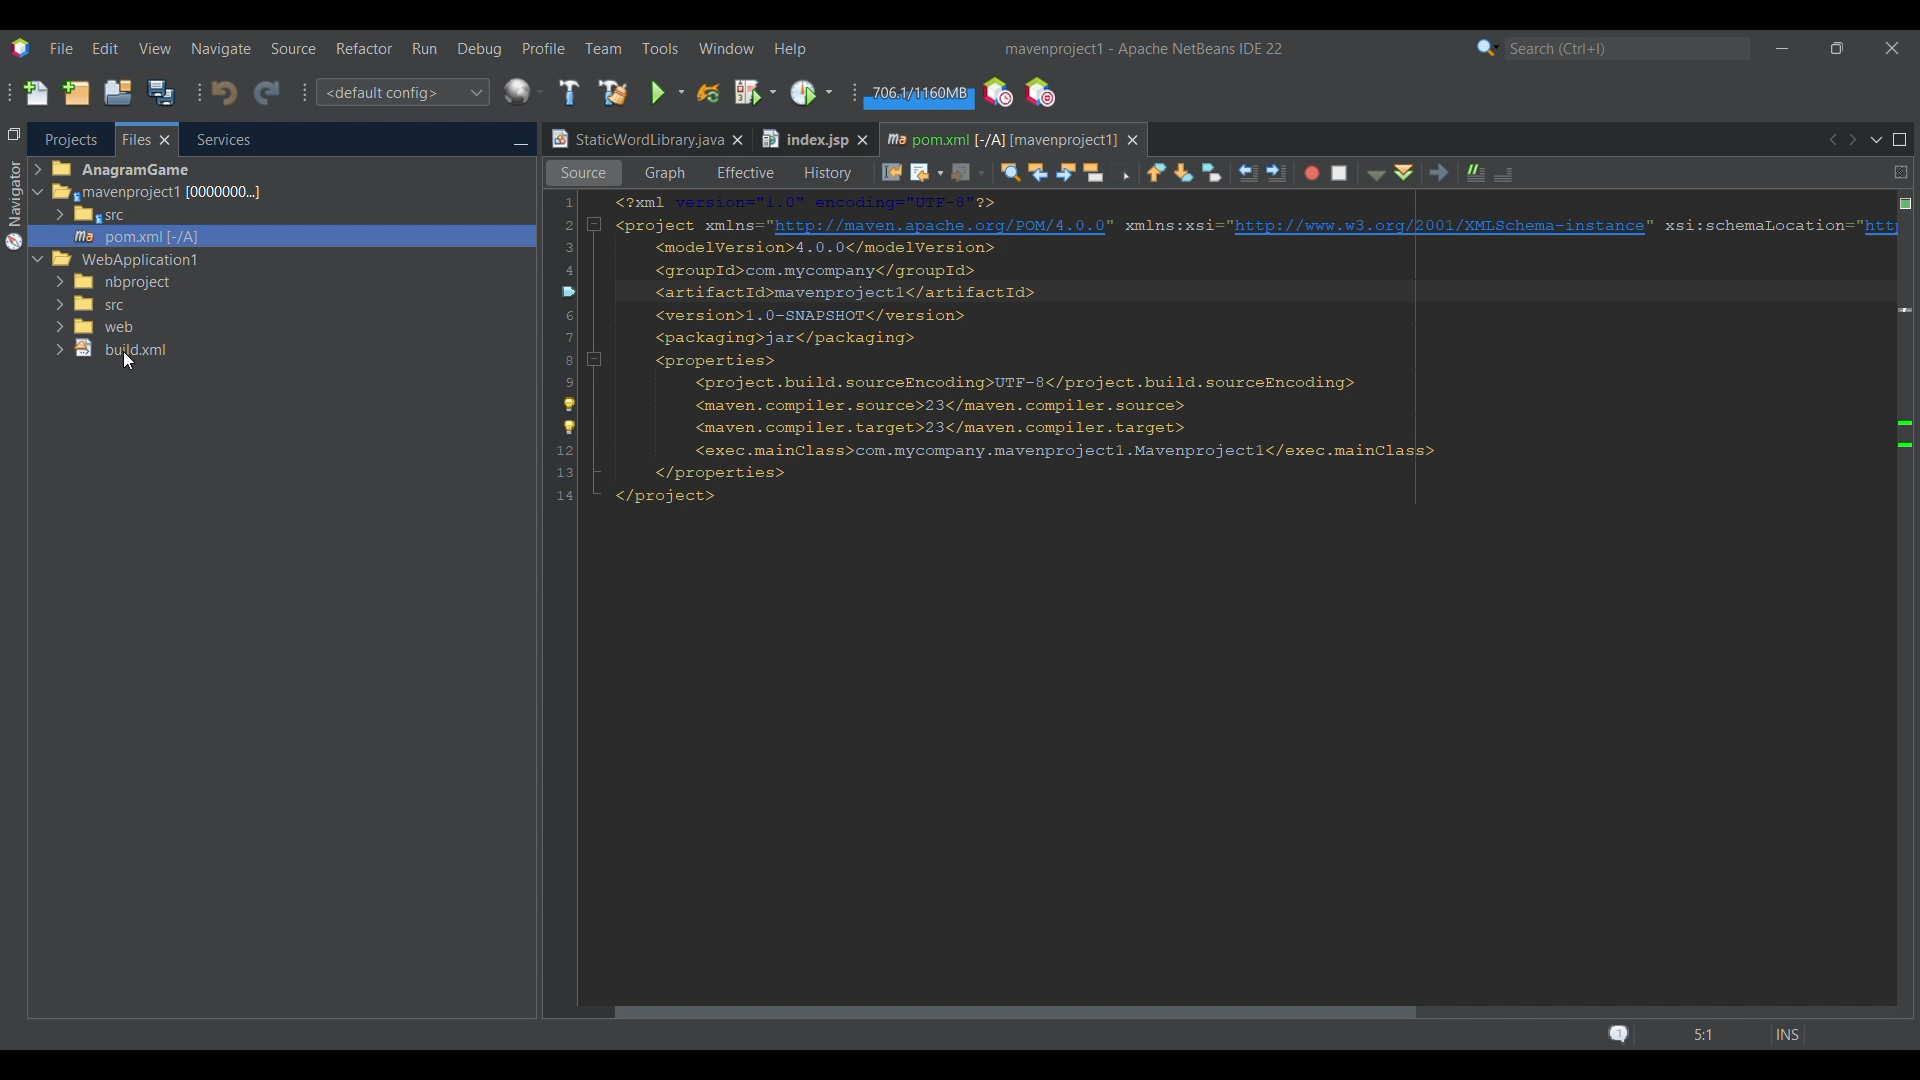  What do you see at coordinates (141, 217) in the screenshot?
I see `Options under Files tab` at bounding box center [141, 217].